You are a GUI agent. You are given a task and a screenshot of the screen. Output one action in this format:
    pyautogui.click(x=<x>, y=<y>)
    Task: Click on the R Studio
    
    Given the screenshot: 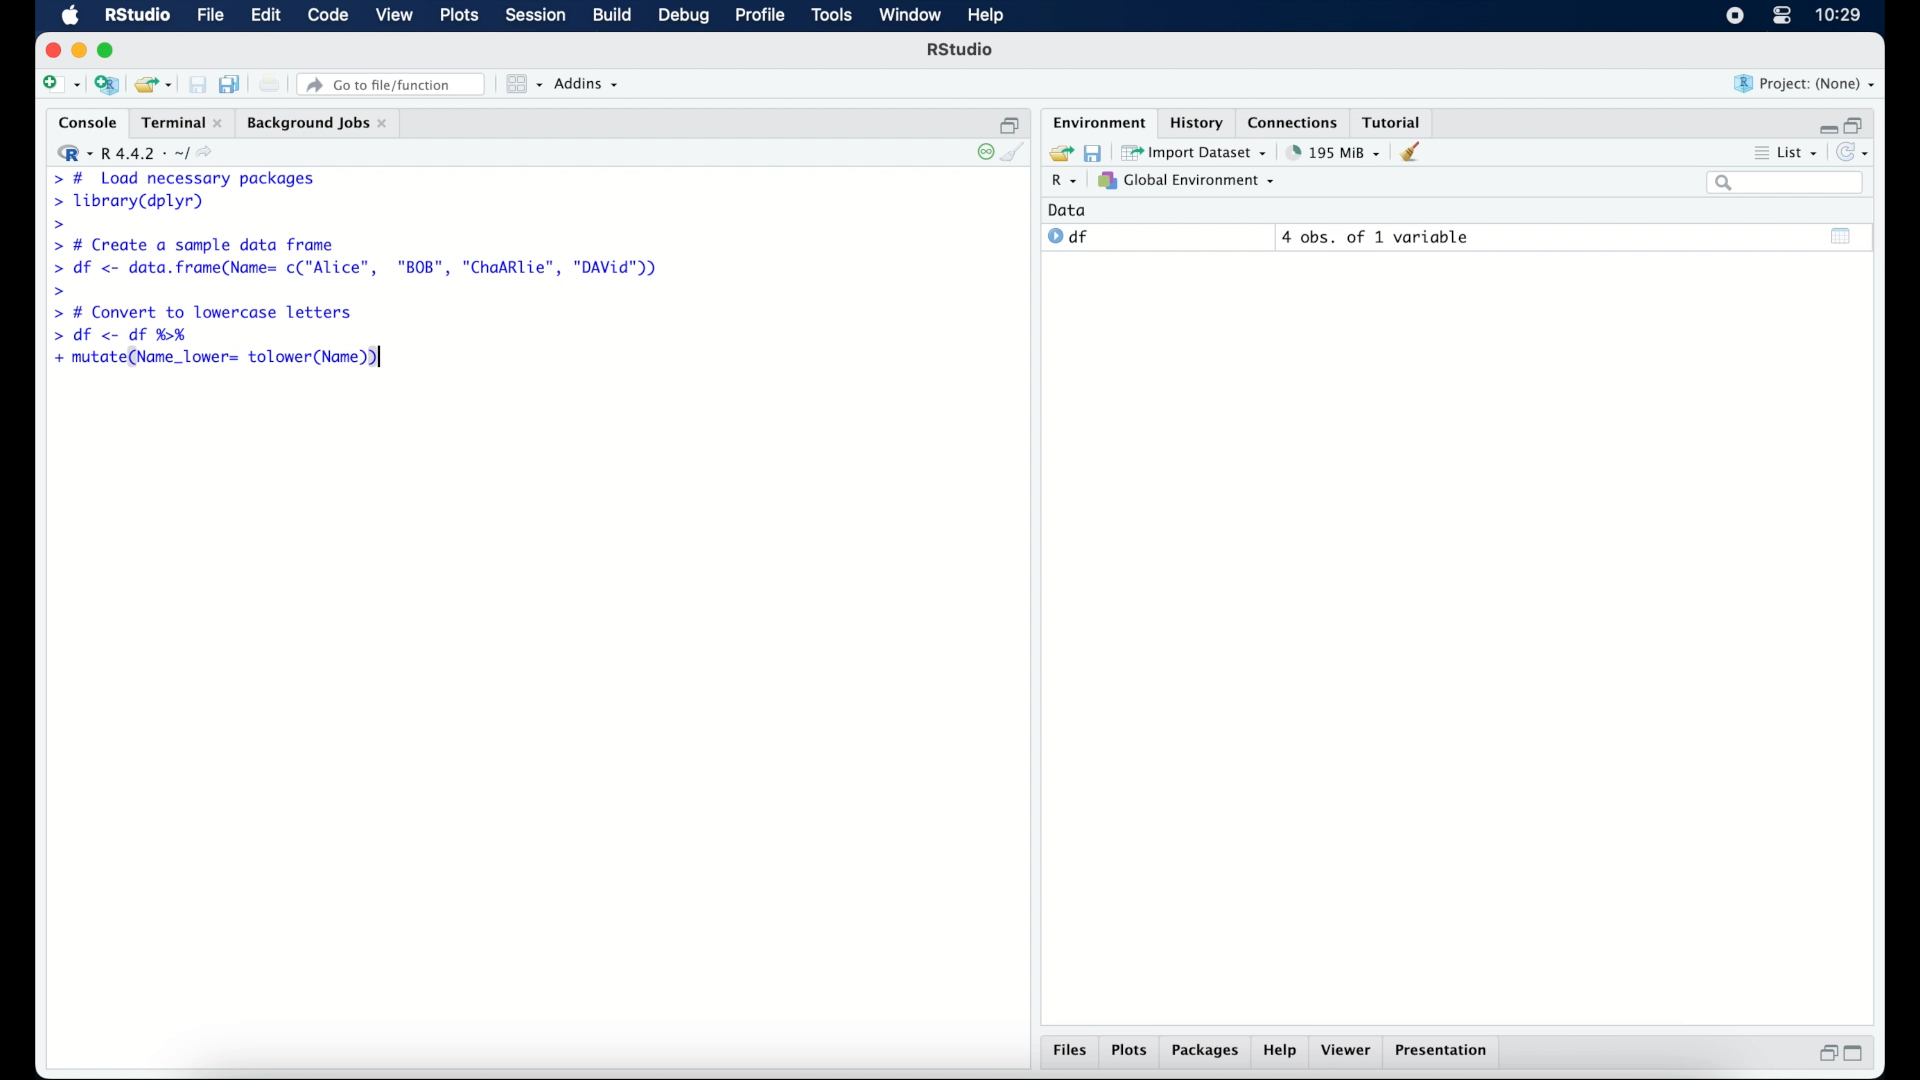 What is the action you would take?
    pyautogui.click(x=137, y=16)
    